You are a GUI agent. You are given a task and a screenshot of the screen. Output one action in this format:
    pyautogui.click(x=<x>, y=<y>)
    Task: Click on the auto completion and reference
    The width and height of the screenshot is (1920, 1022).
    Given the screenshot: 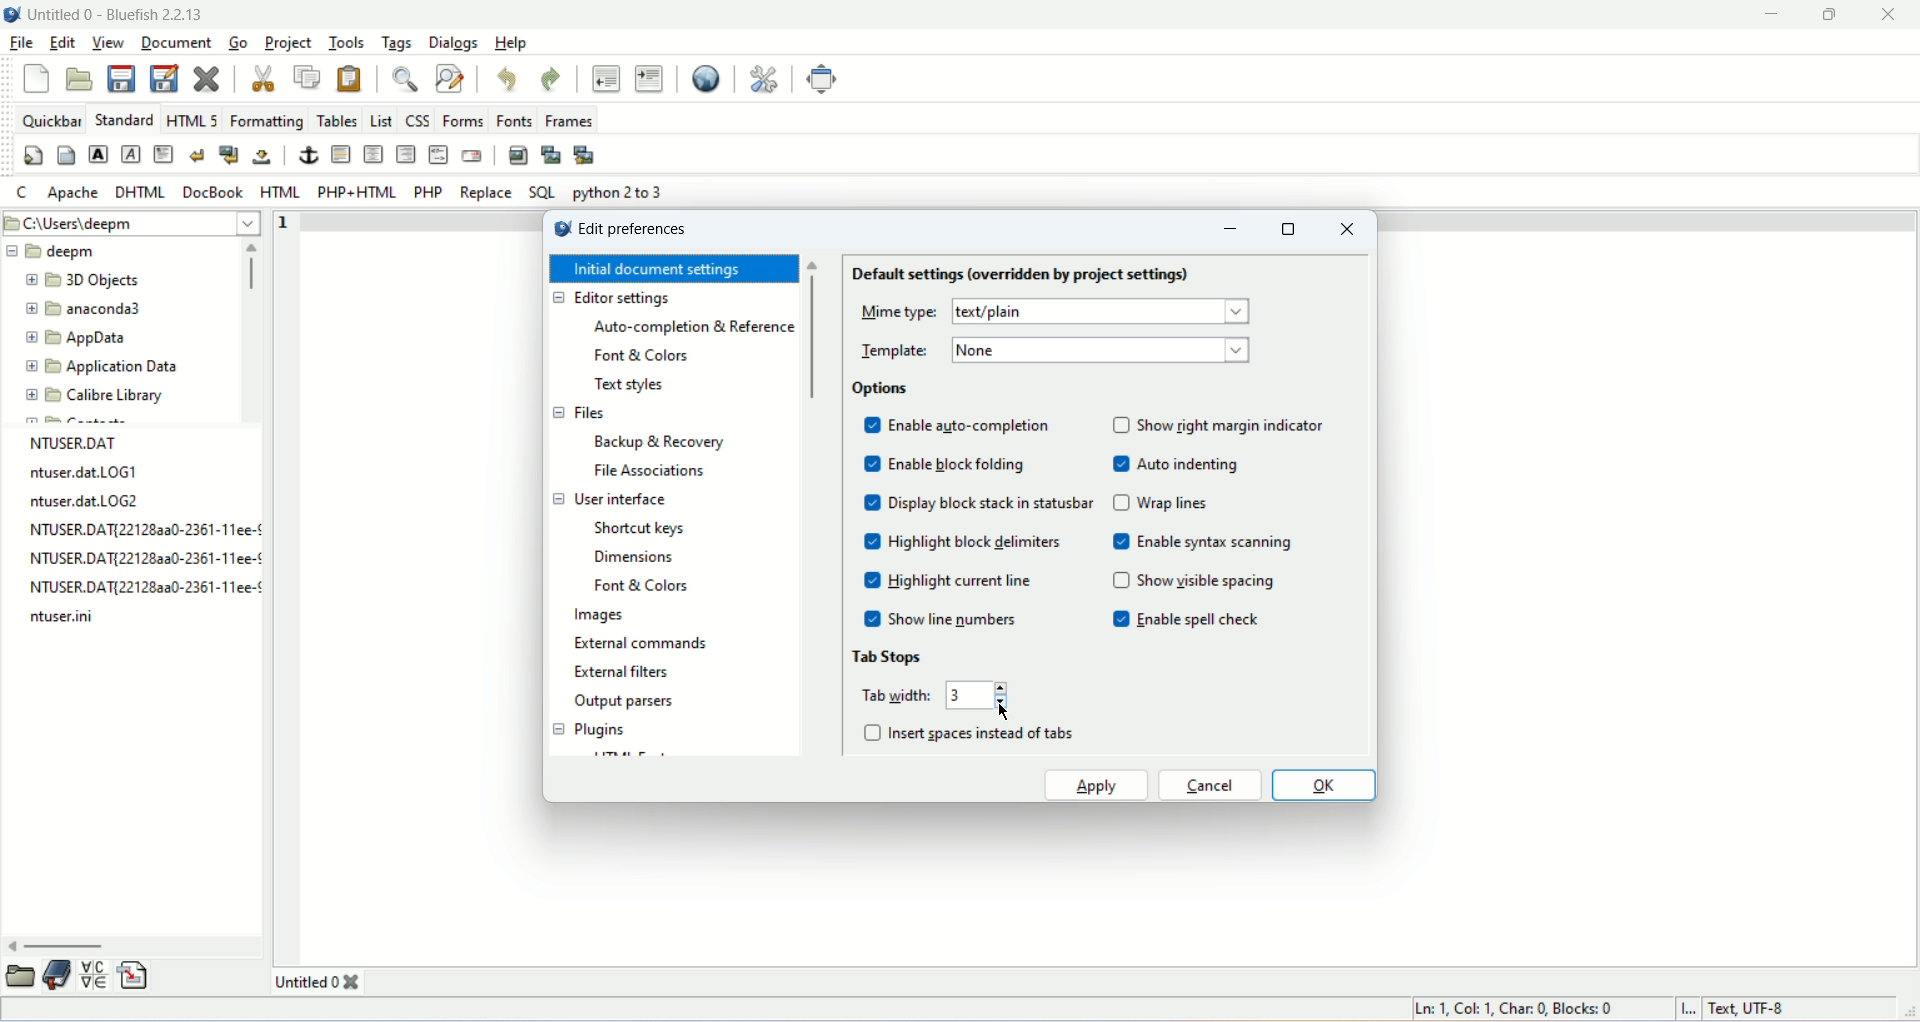 What is the action you would take?
    pyautogui.click(x=697, y=329)
    